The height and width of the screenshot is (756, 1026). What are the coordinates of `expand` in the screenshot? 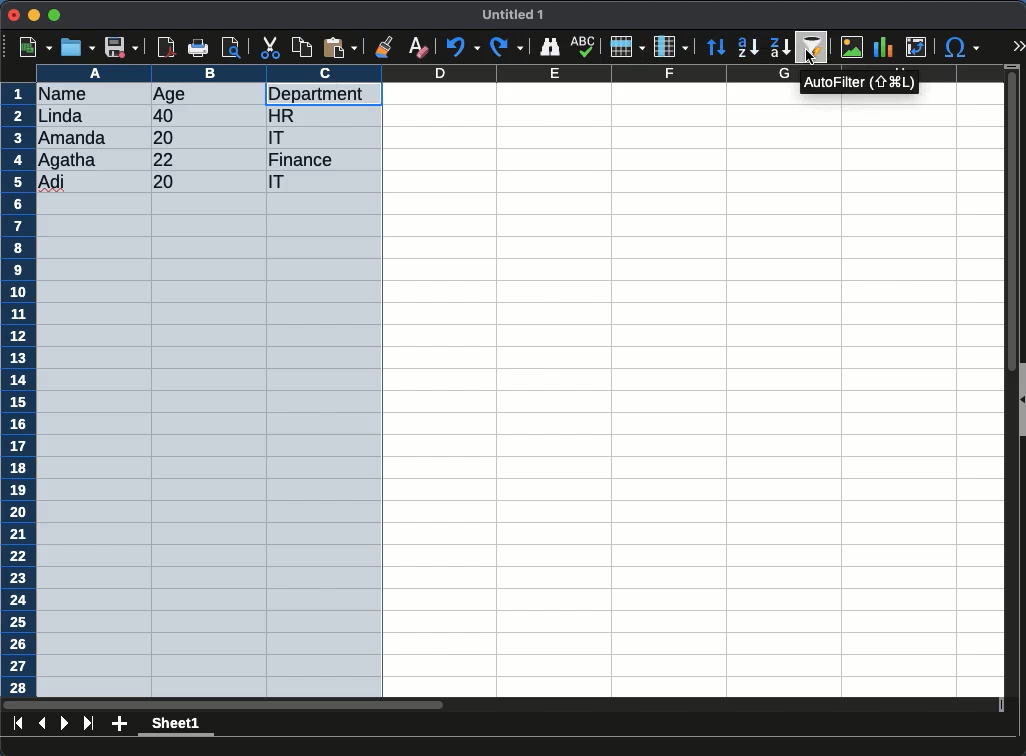 It's located at (1018, 48).